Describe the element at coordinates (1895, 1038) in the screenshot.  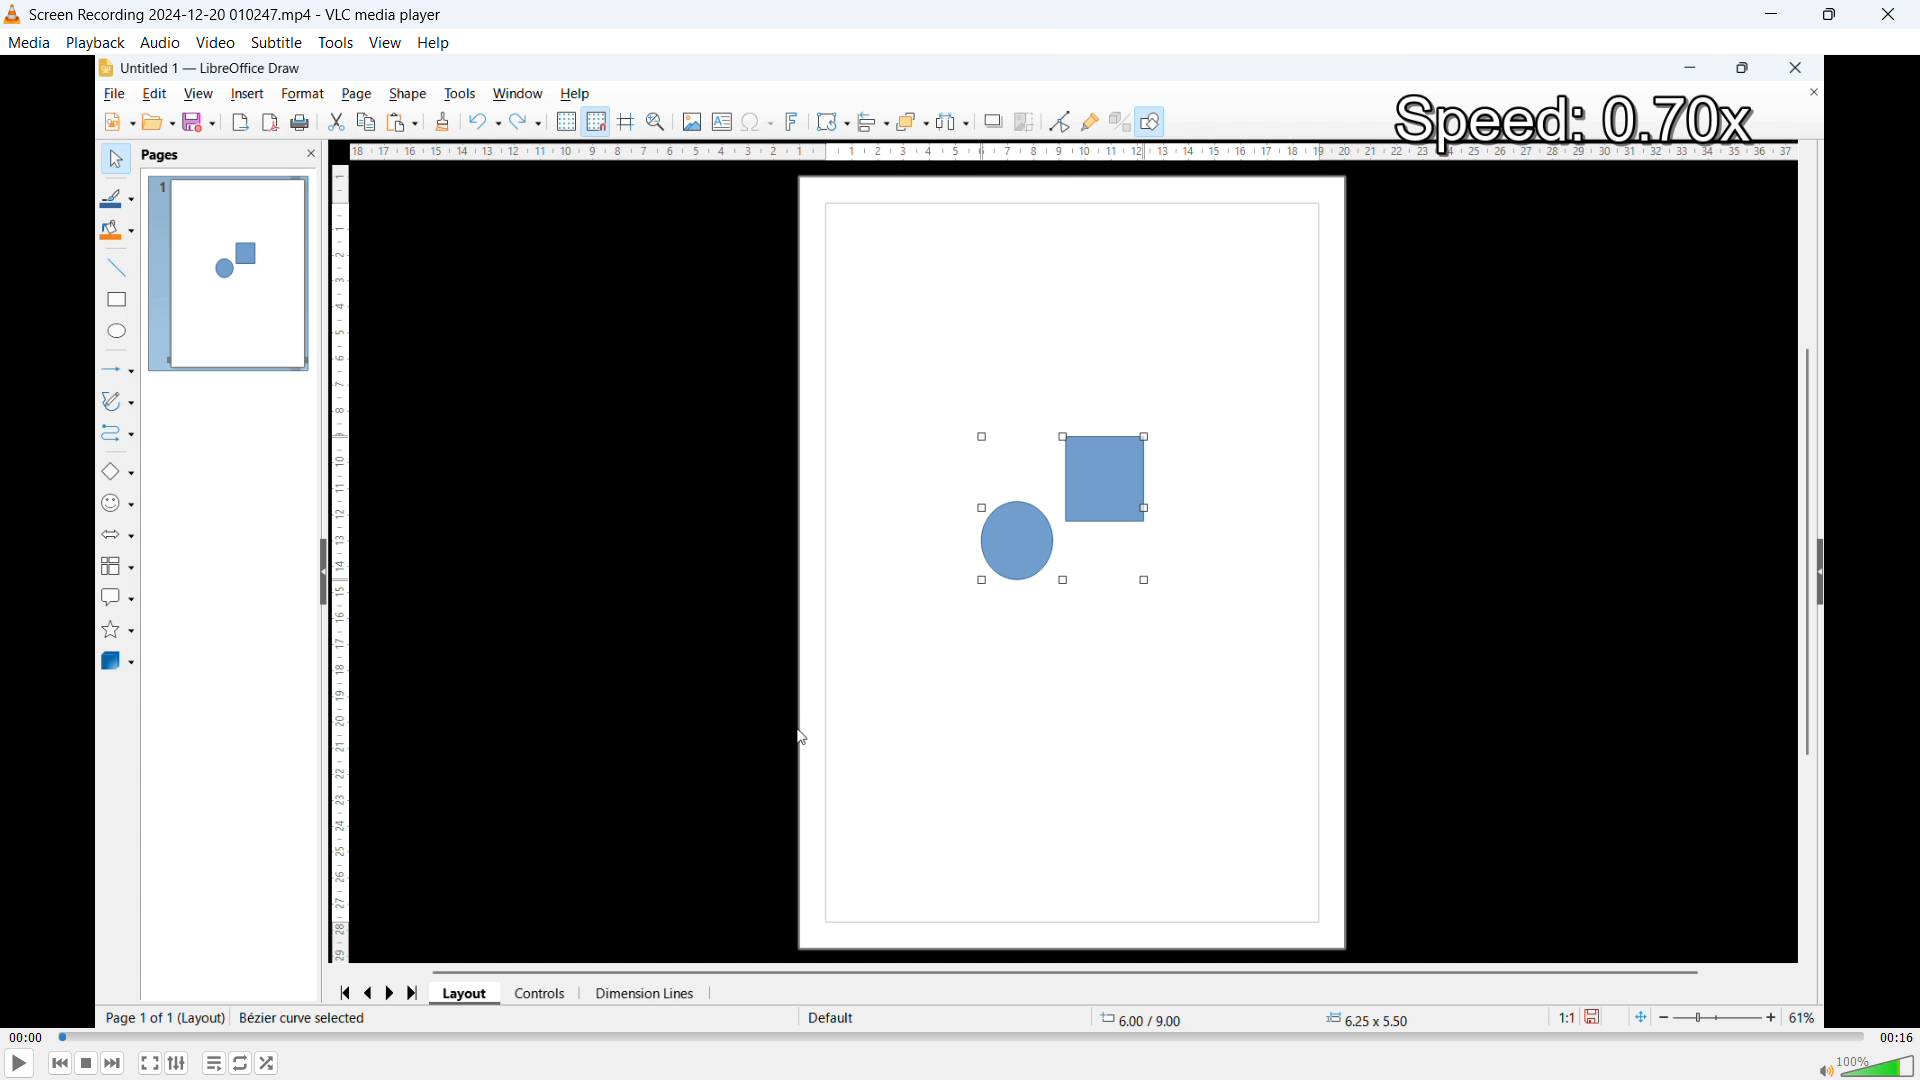
I see `Video duration ` at that location.